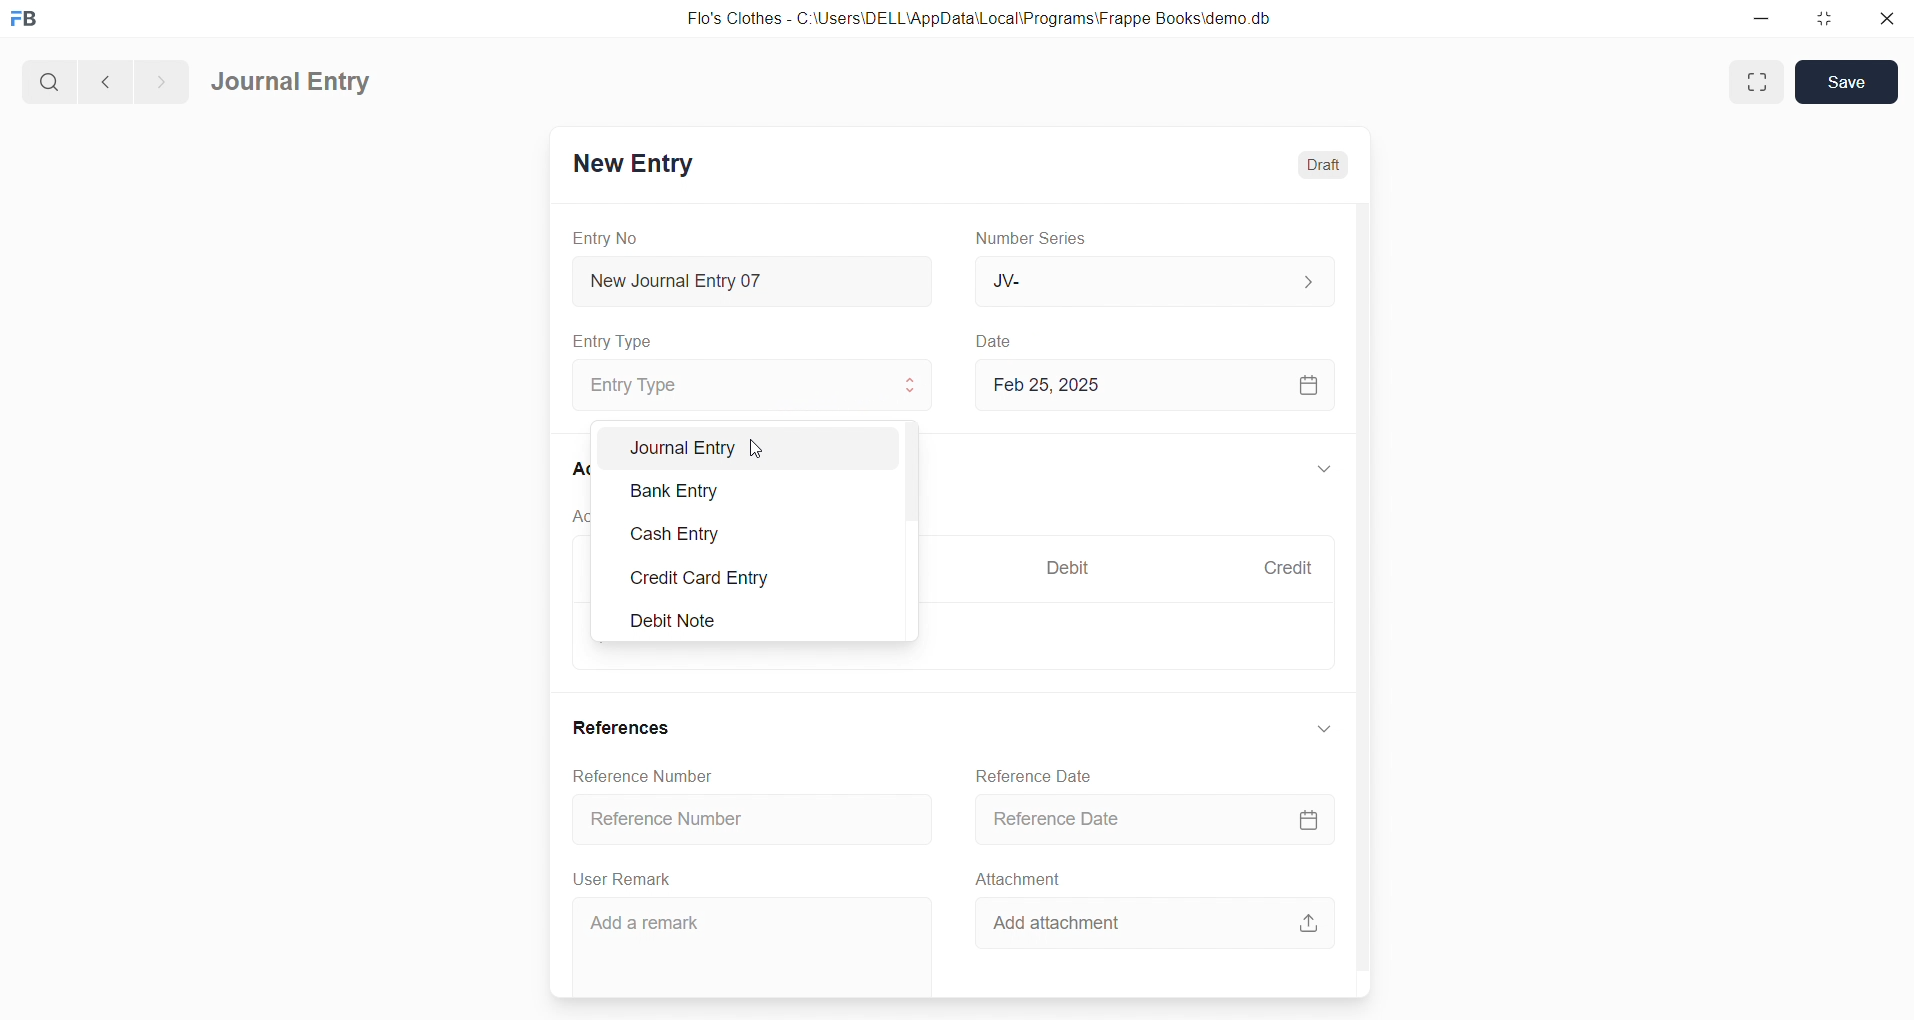  What do you see at coordinates (632, 163) in the screenshot?
I see `New Entry` at bounding box center [632, 163].